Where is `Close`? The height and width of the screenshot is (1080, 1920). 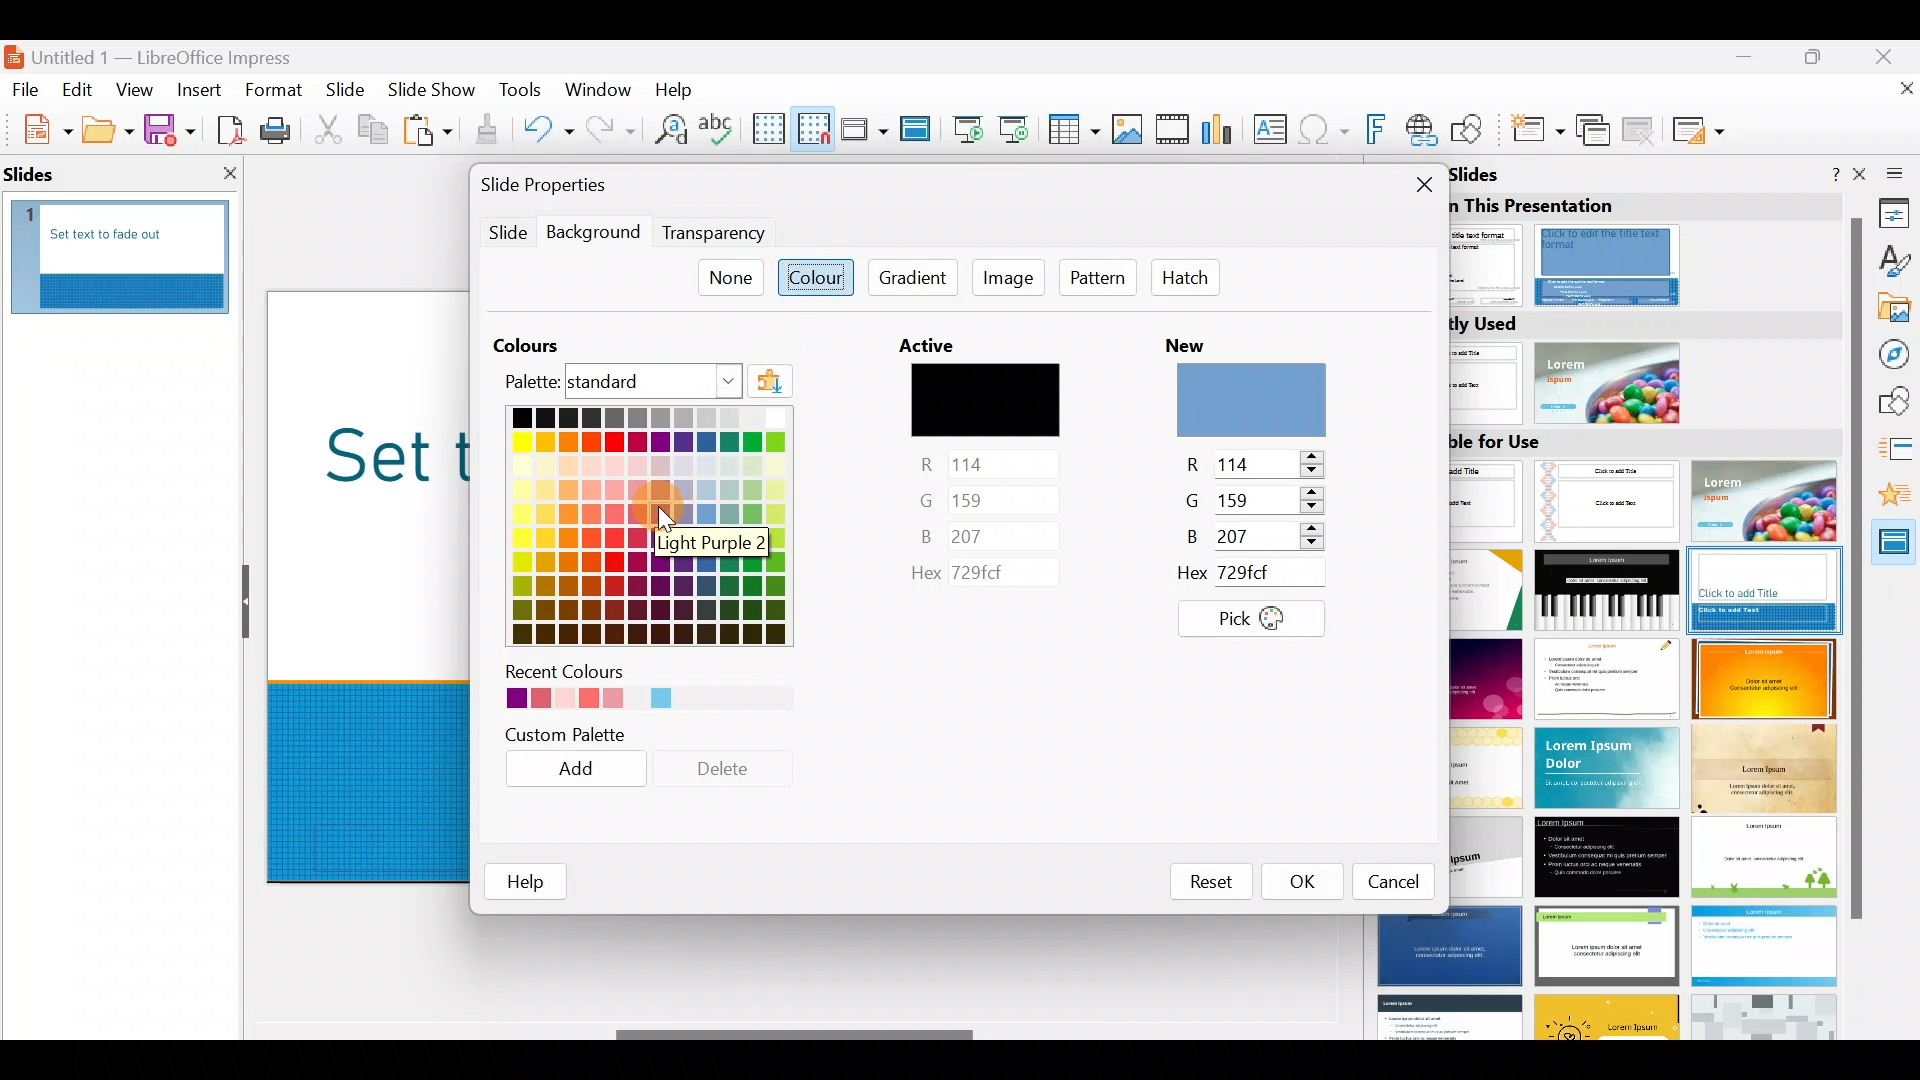
Close is located at coordinates (1891, 54).